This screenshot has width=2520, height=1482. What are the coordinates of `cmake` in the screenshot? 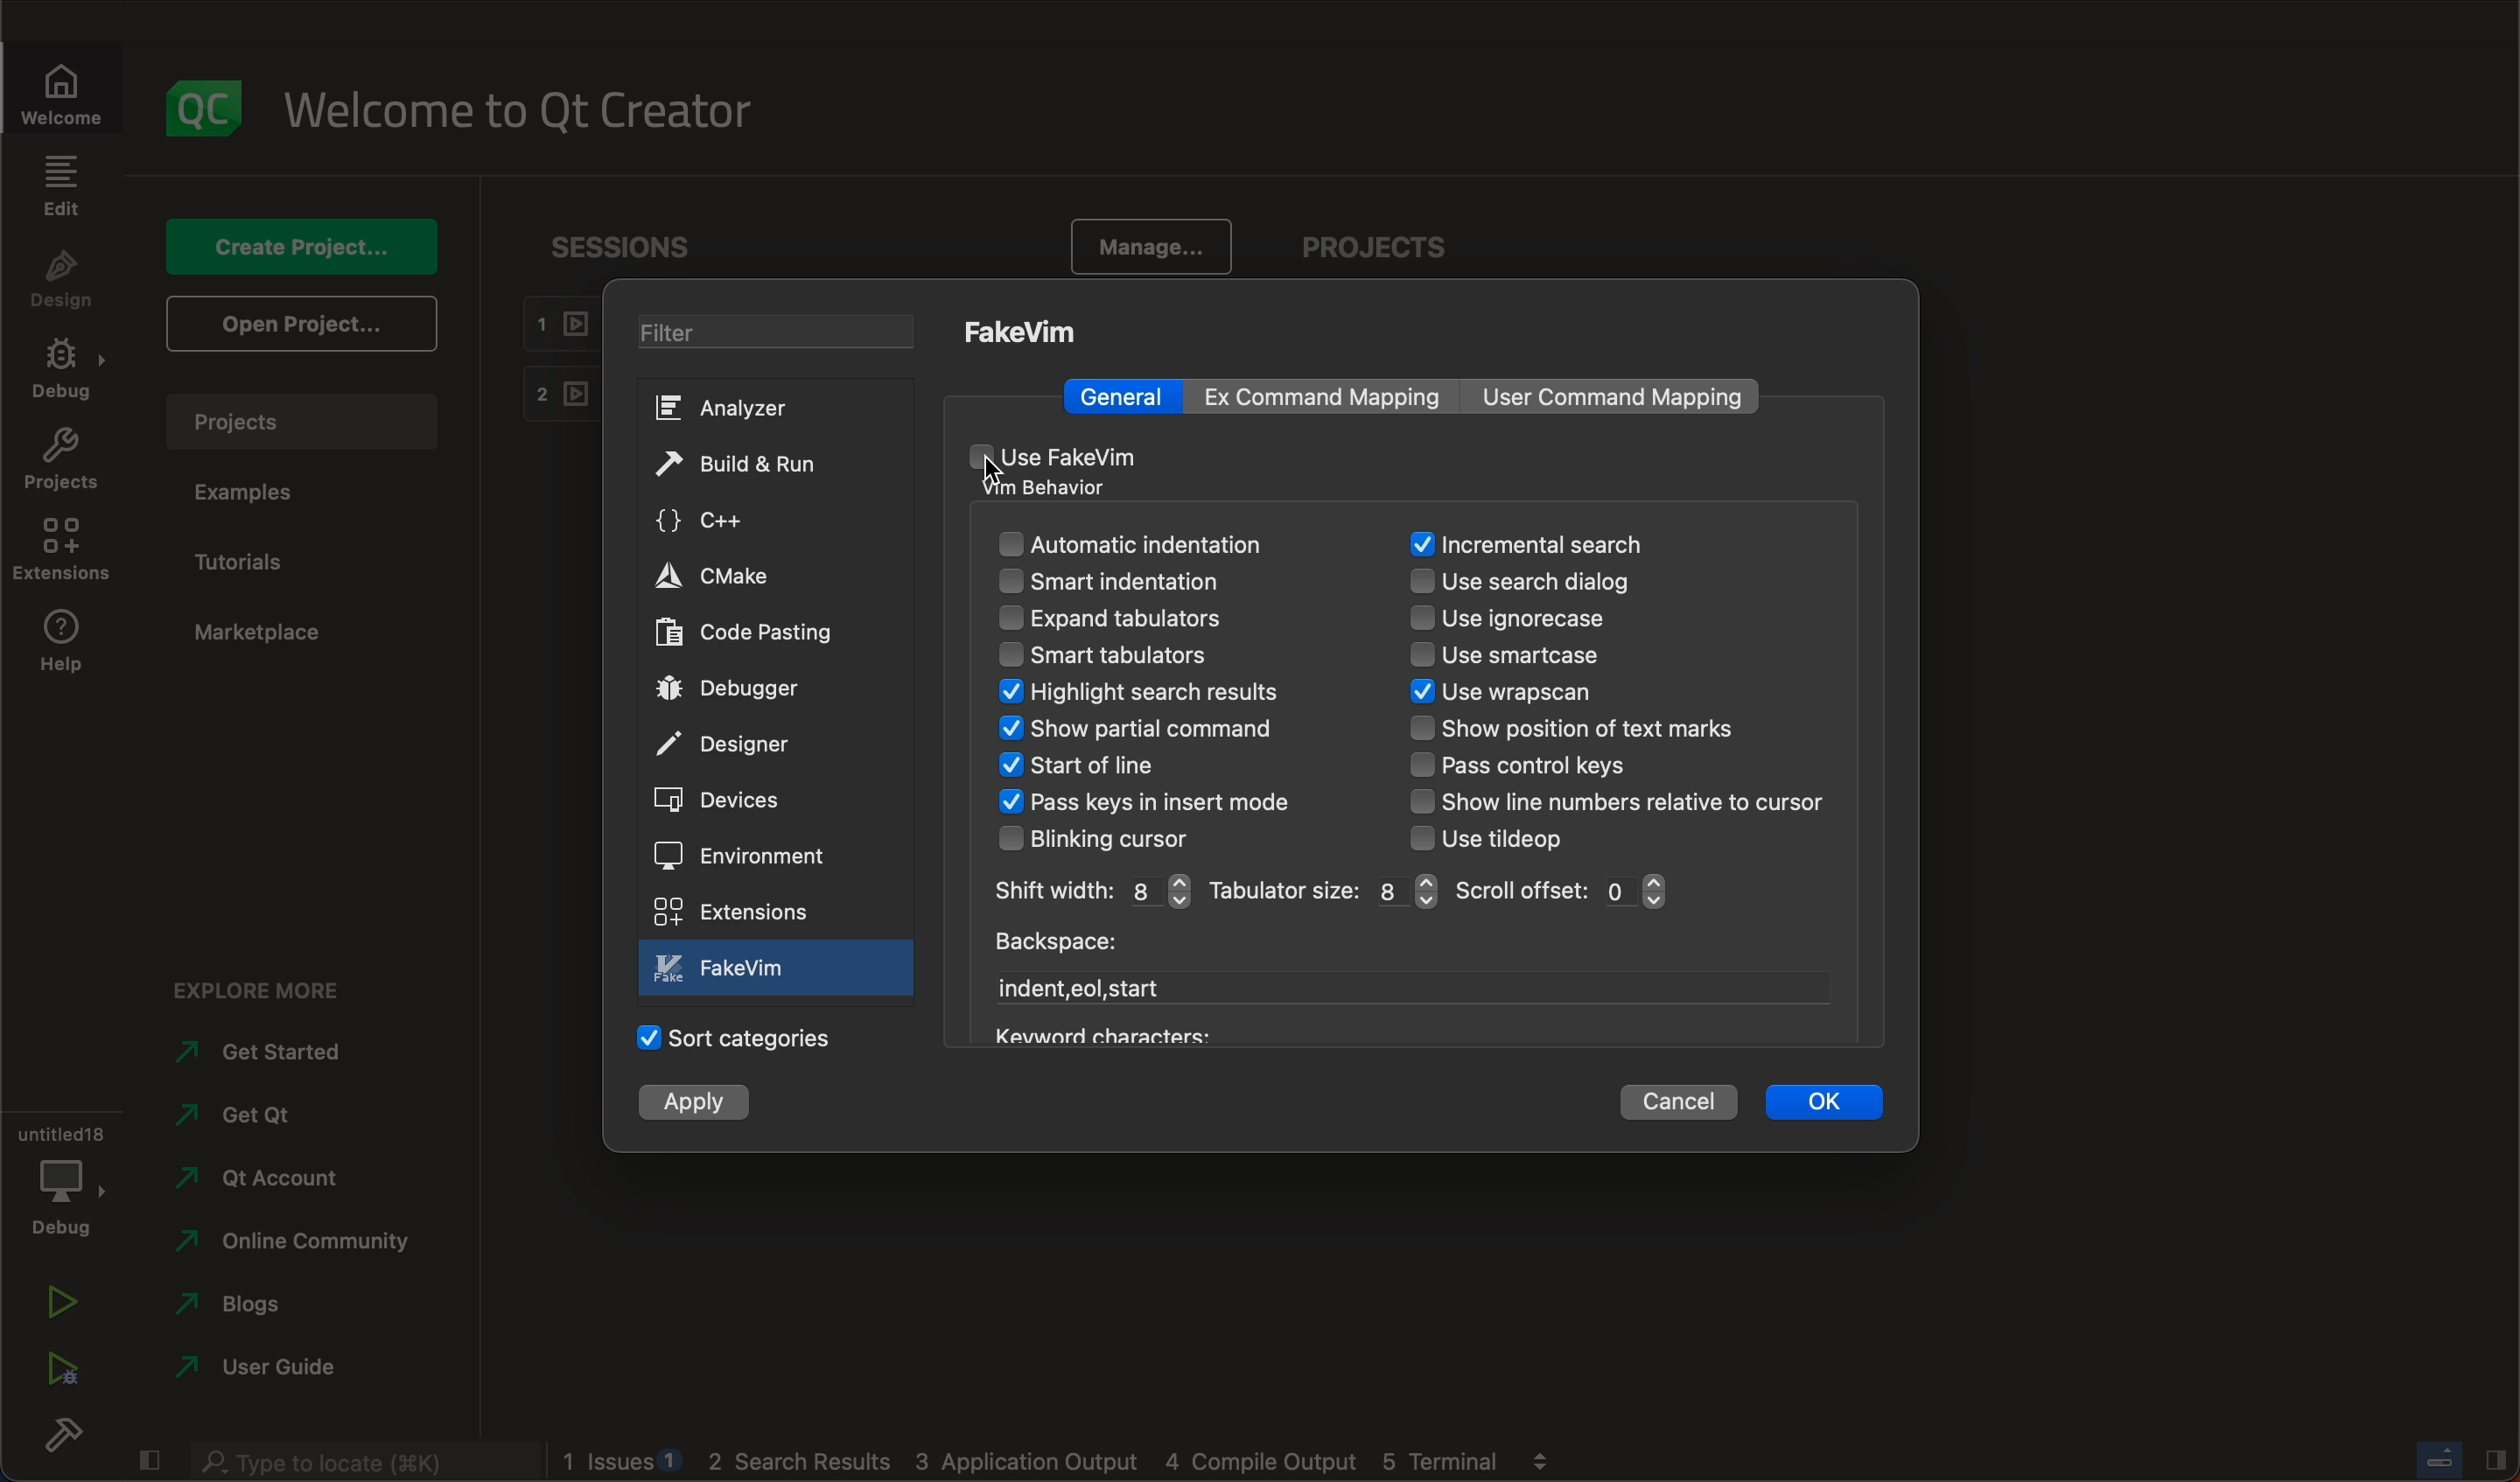 It's located at (753, 578).